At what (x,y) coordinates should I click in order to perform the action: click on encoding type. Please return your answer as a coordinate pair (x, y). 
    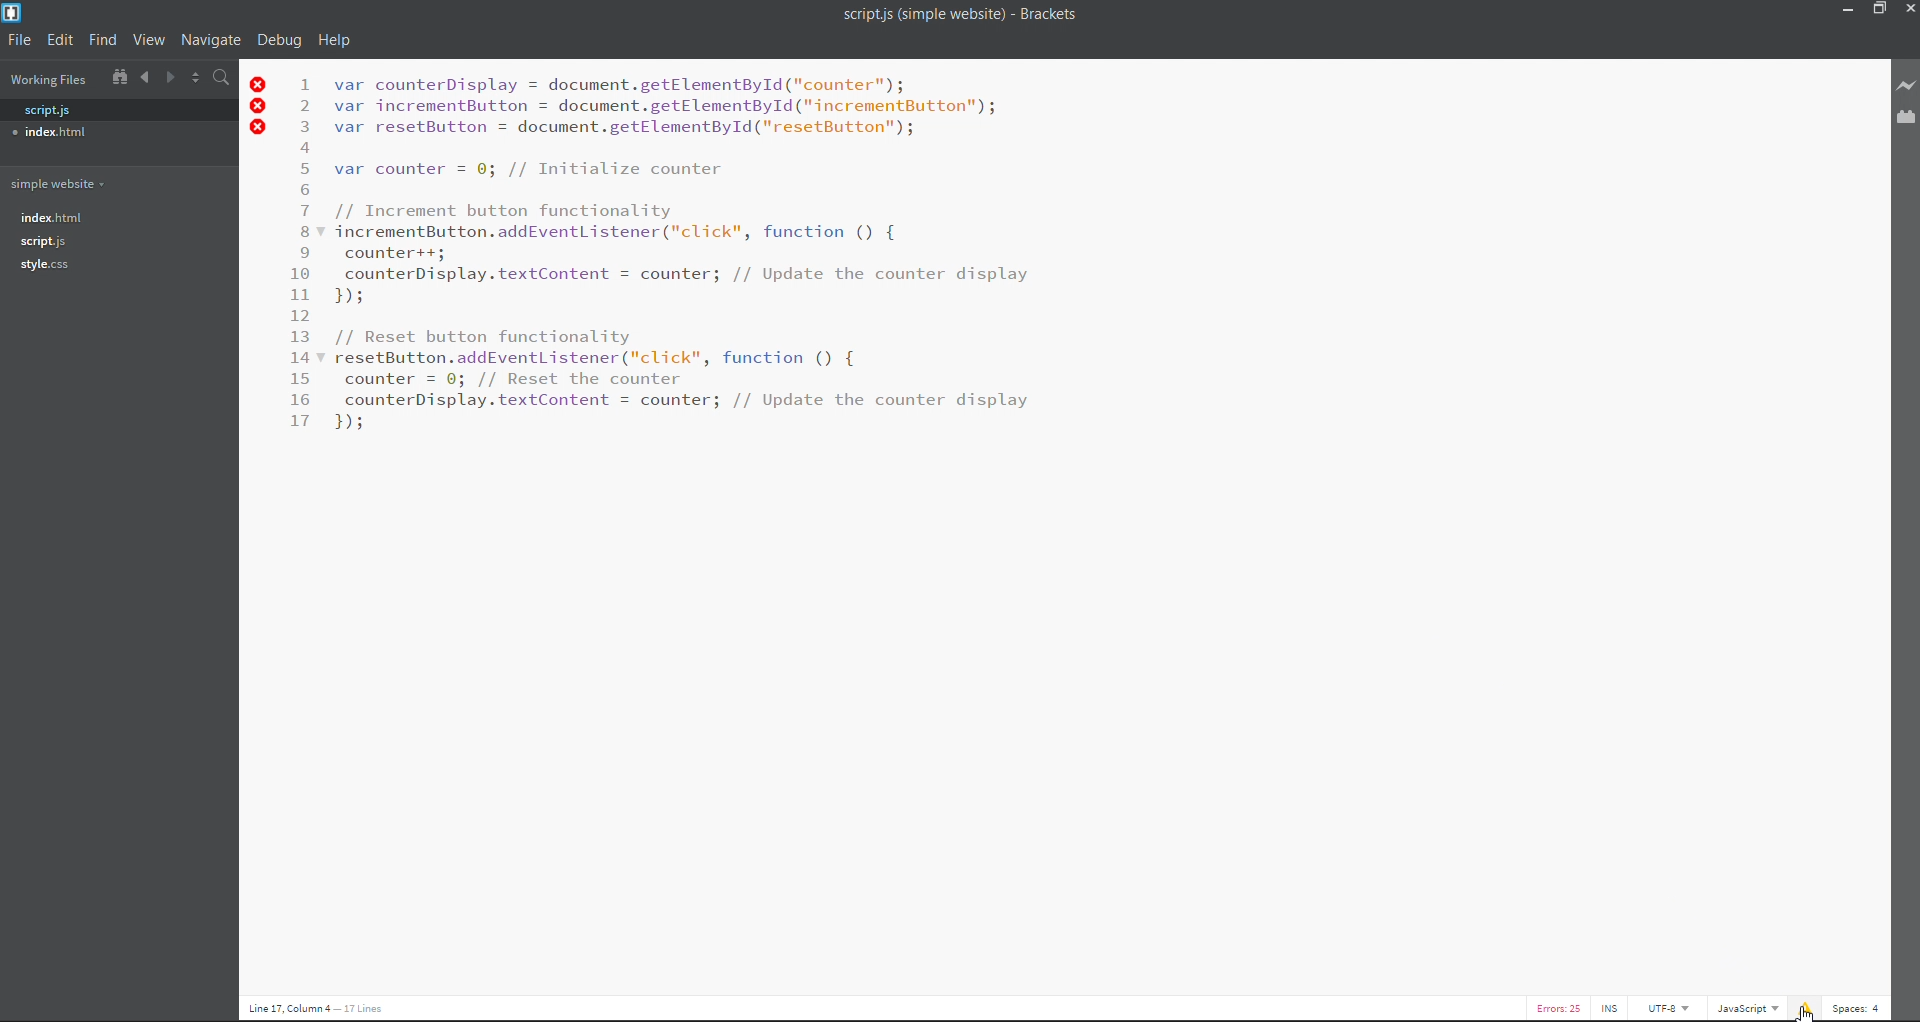
    Looking at the image, I should click on (1672, 1009).